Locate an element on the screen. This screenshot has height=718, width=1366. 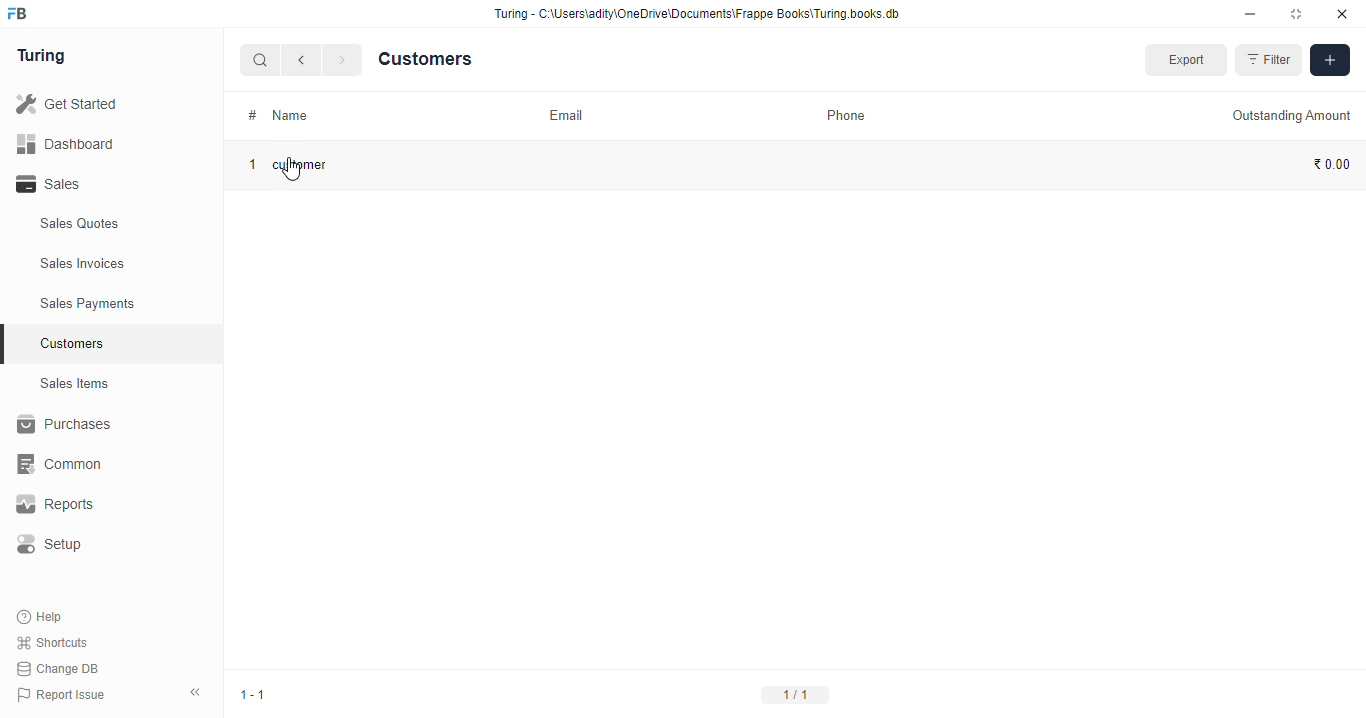
add filters is located at coordinates (1332, 61).